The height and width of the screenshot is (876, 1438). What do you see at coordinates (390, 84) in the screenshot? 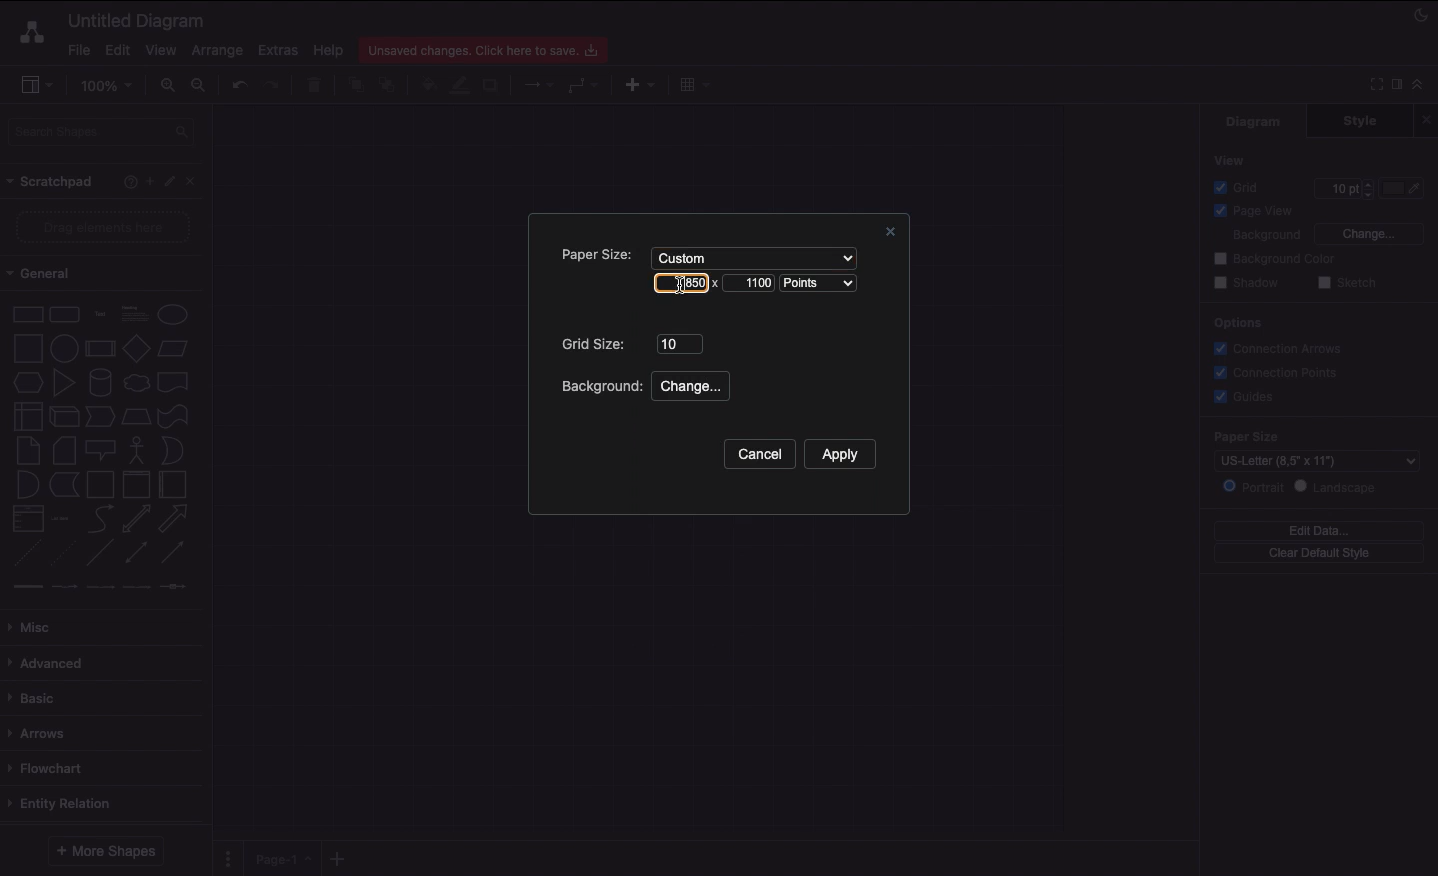
I see `To back` at bounding box center [390, 84].